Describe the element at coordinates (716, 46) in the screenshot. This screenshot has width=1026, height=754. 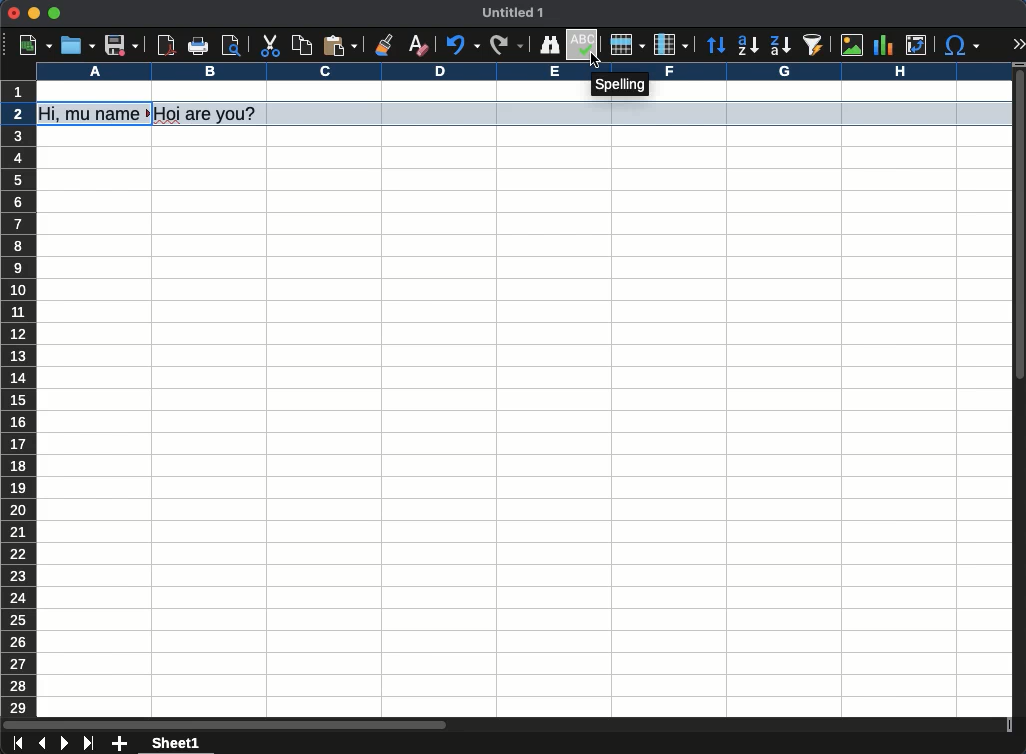
I see `sort` at that location.